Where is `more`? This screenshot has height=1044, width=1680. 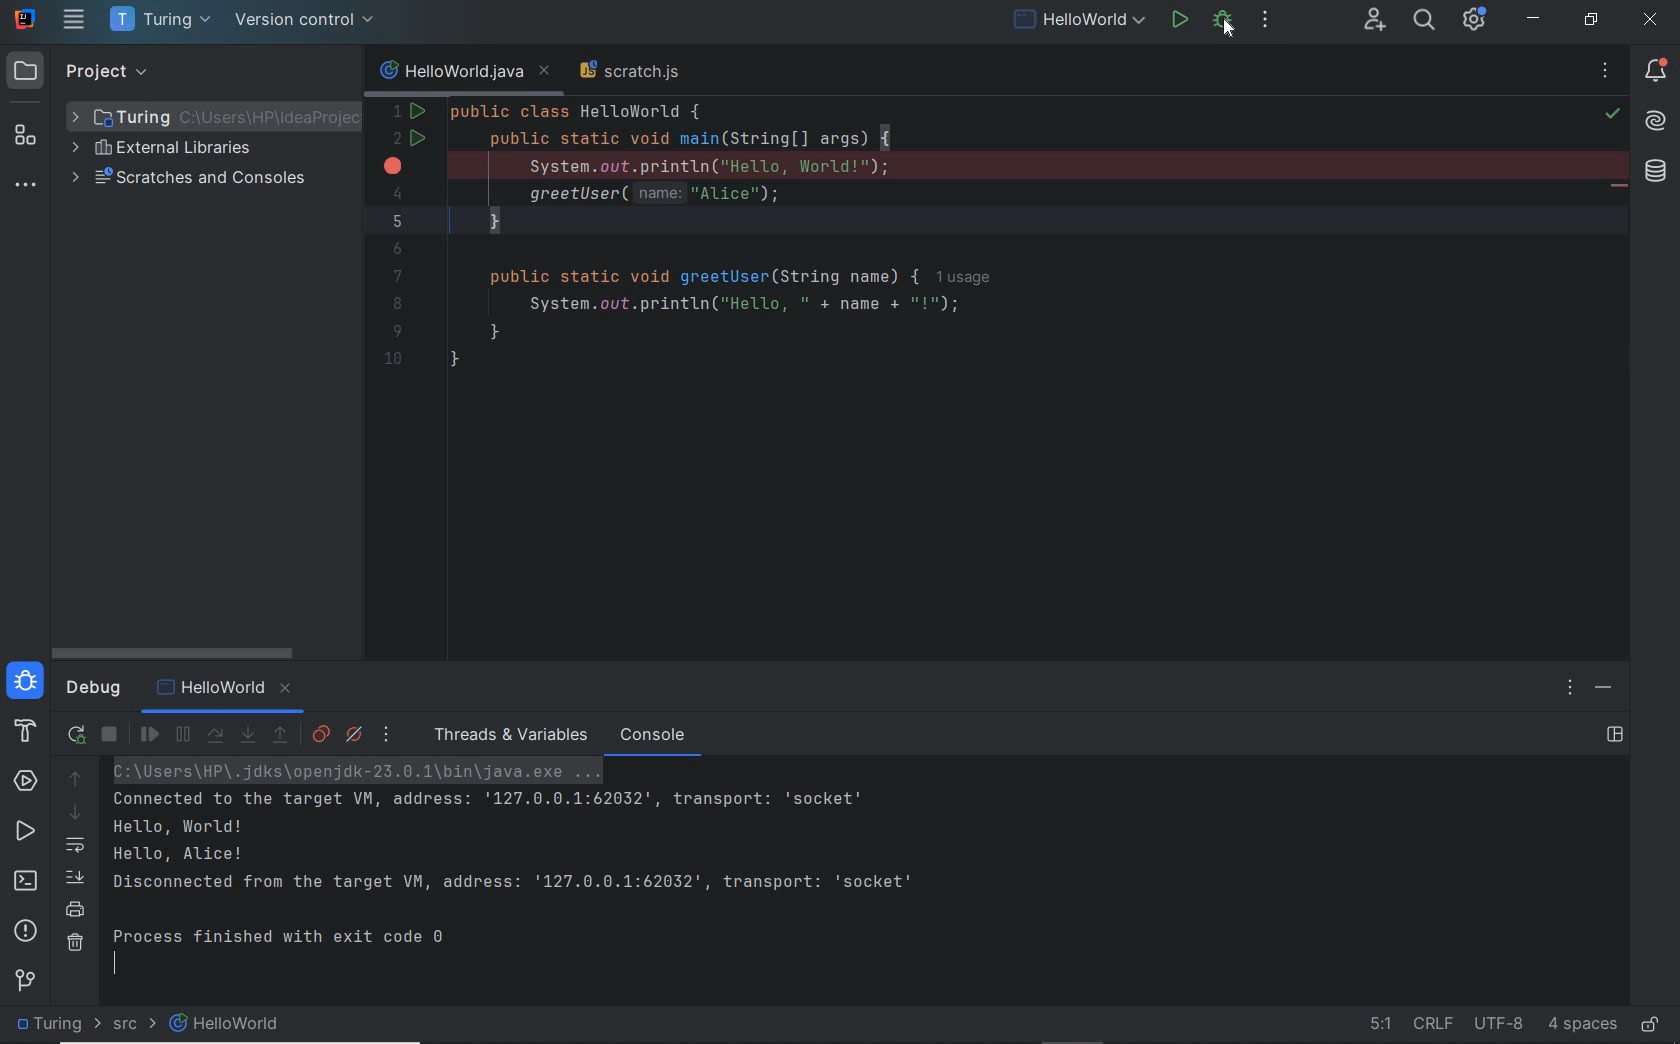
more is located at coordinates (388, 734).